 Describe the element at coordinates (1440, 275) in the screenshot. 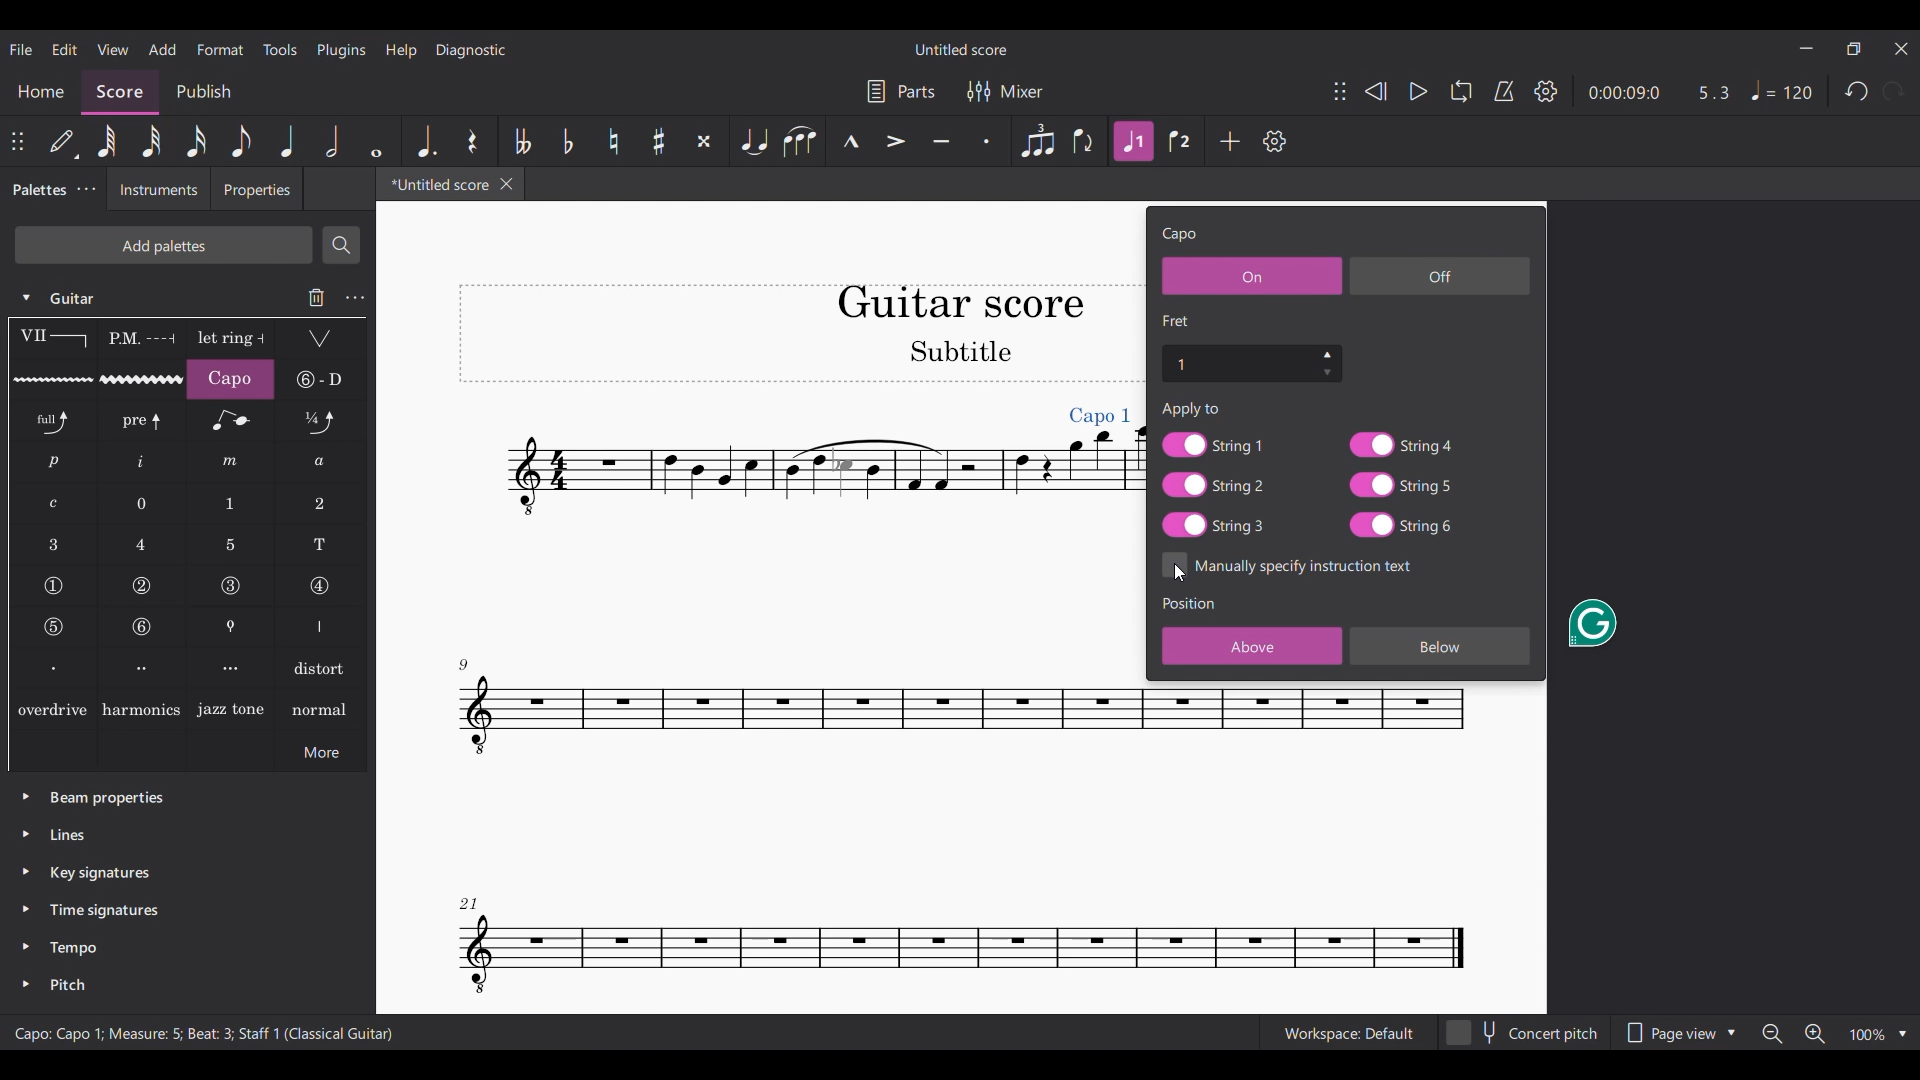

I see `Off` at that location.